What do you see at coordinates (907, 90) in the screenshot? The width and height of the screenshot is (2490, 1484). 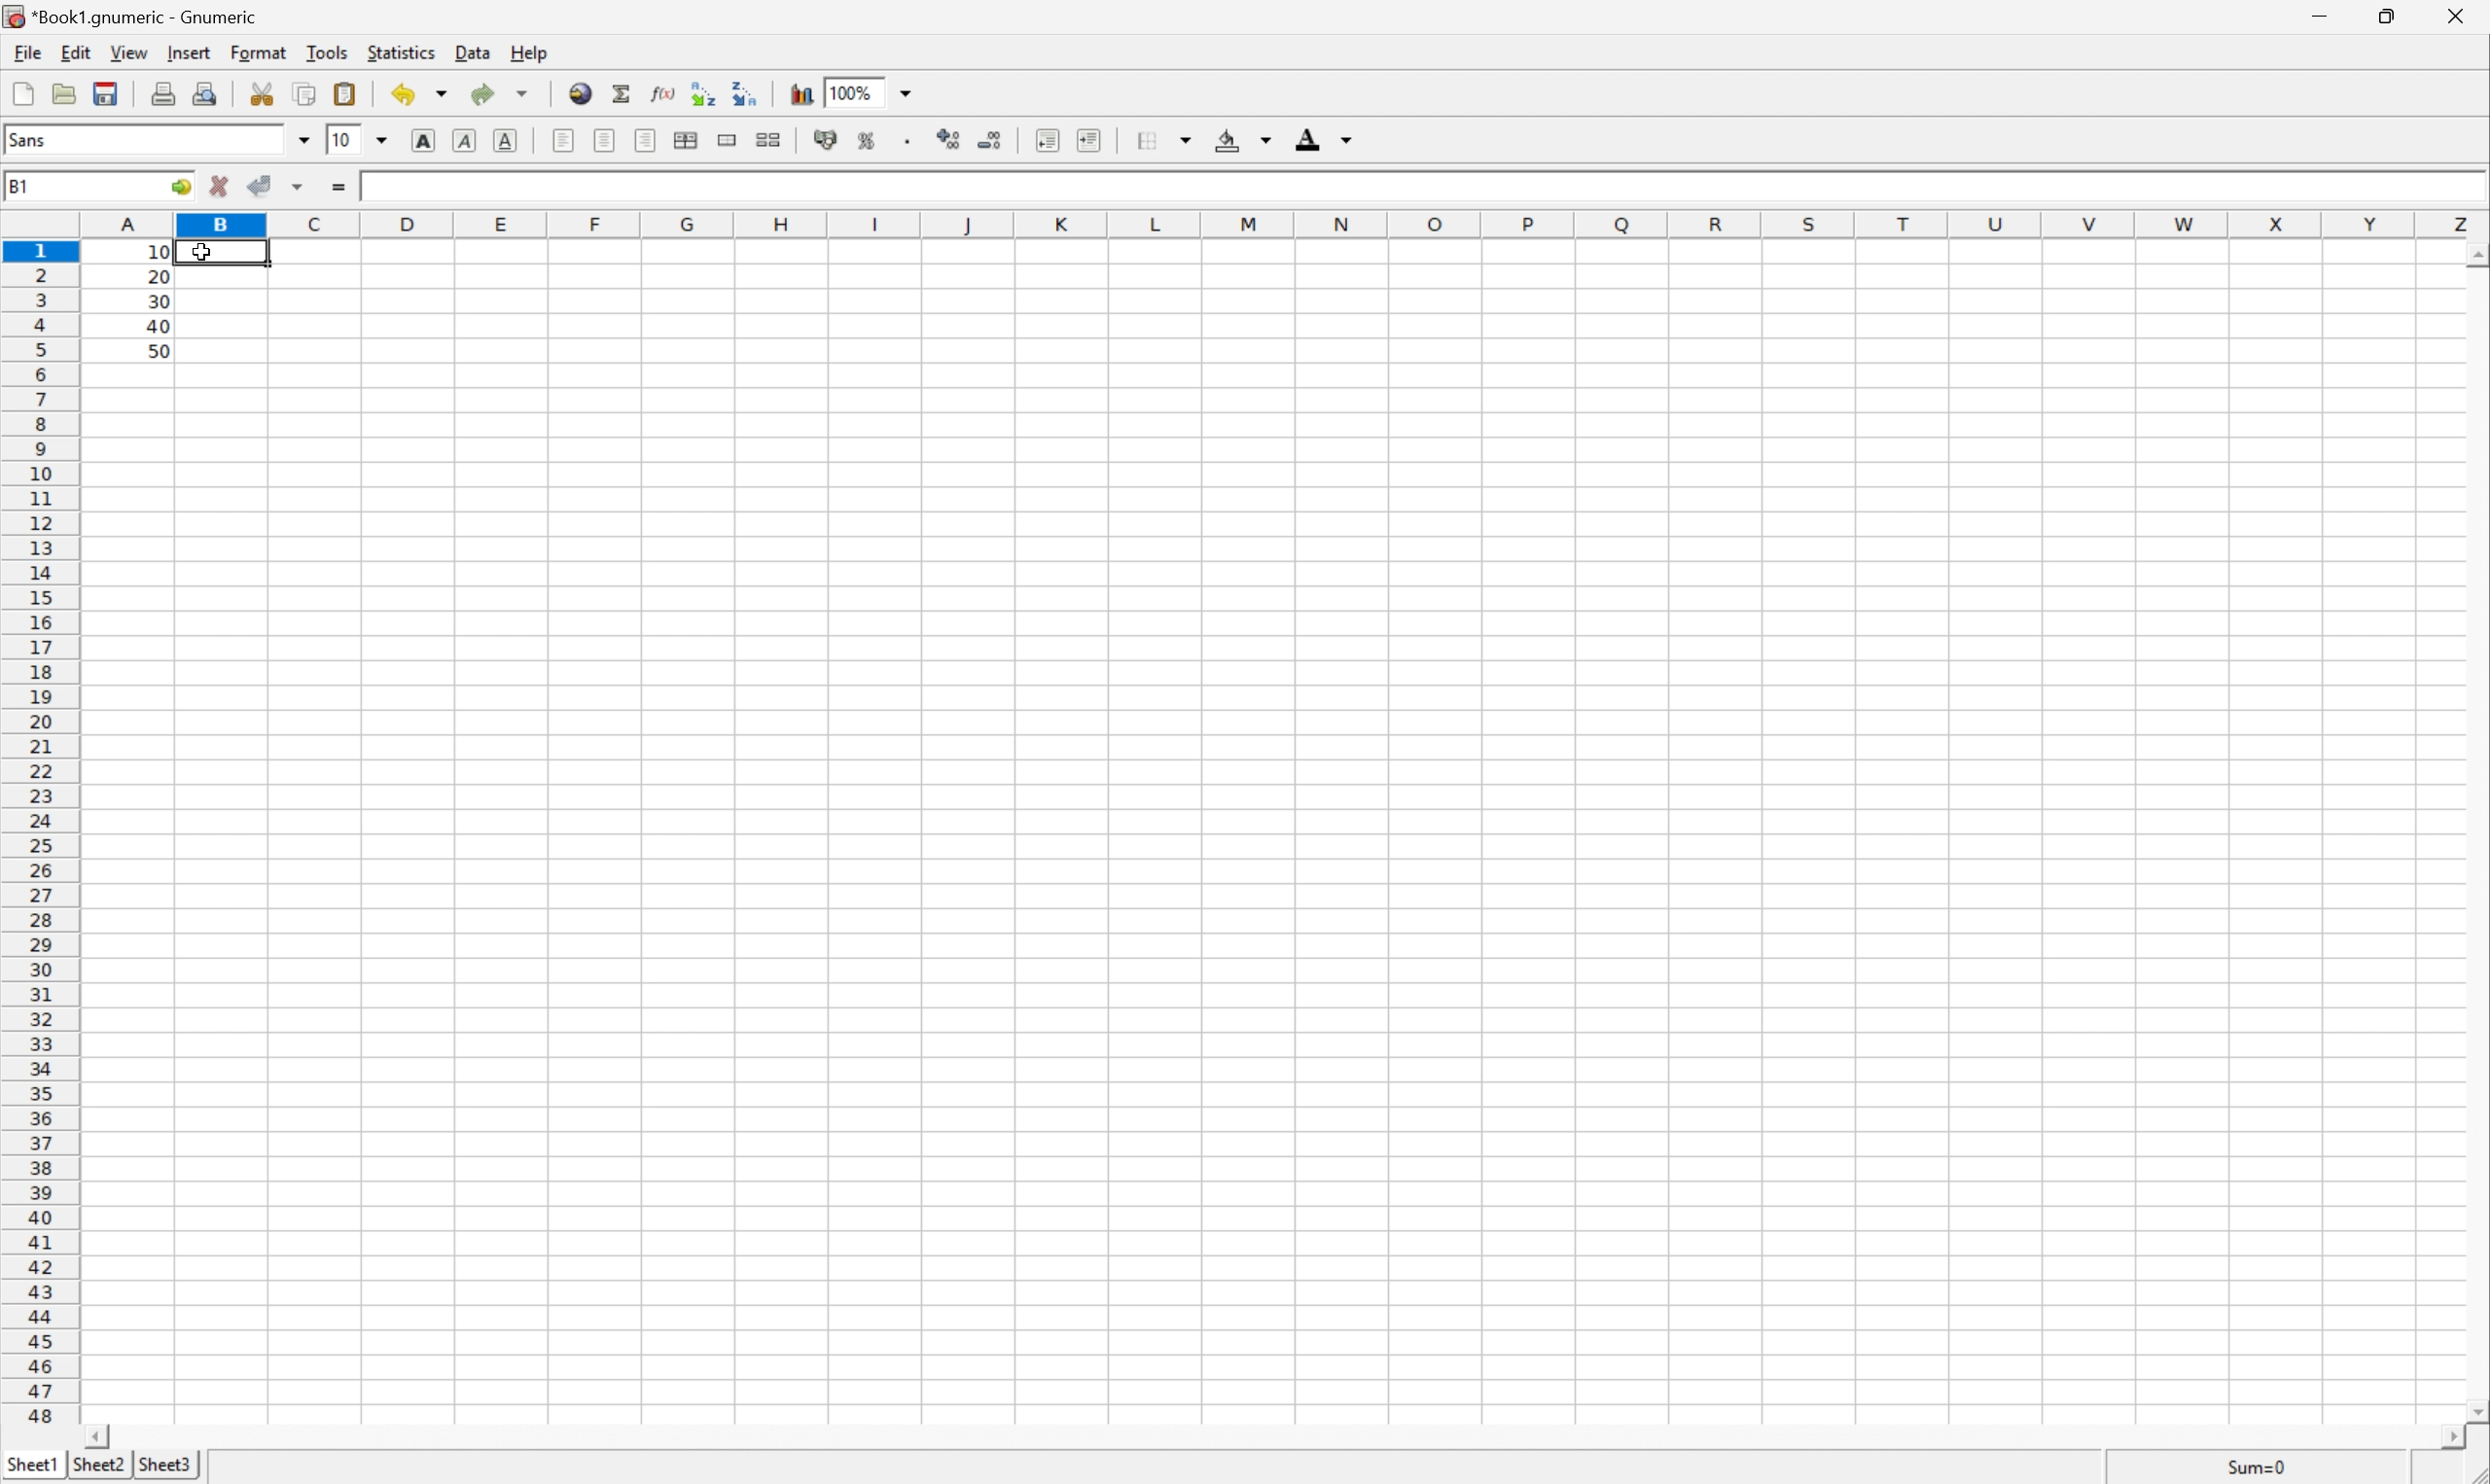 I see `Drop Down` at bounding box center [907, 90].